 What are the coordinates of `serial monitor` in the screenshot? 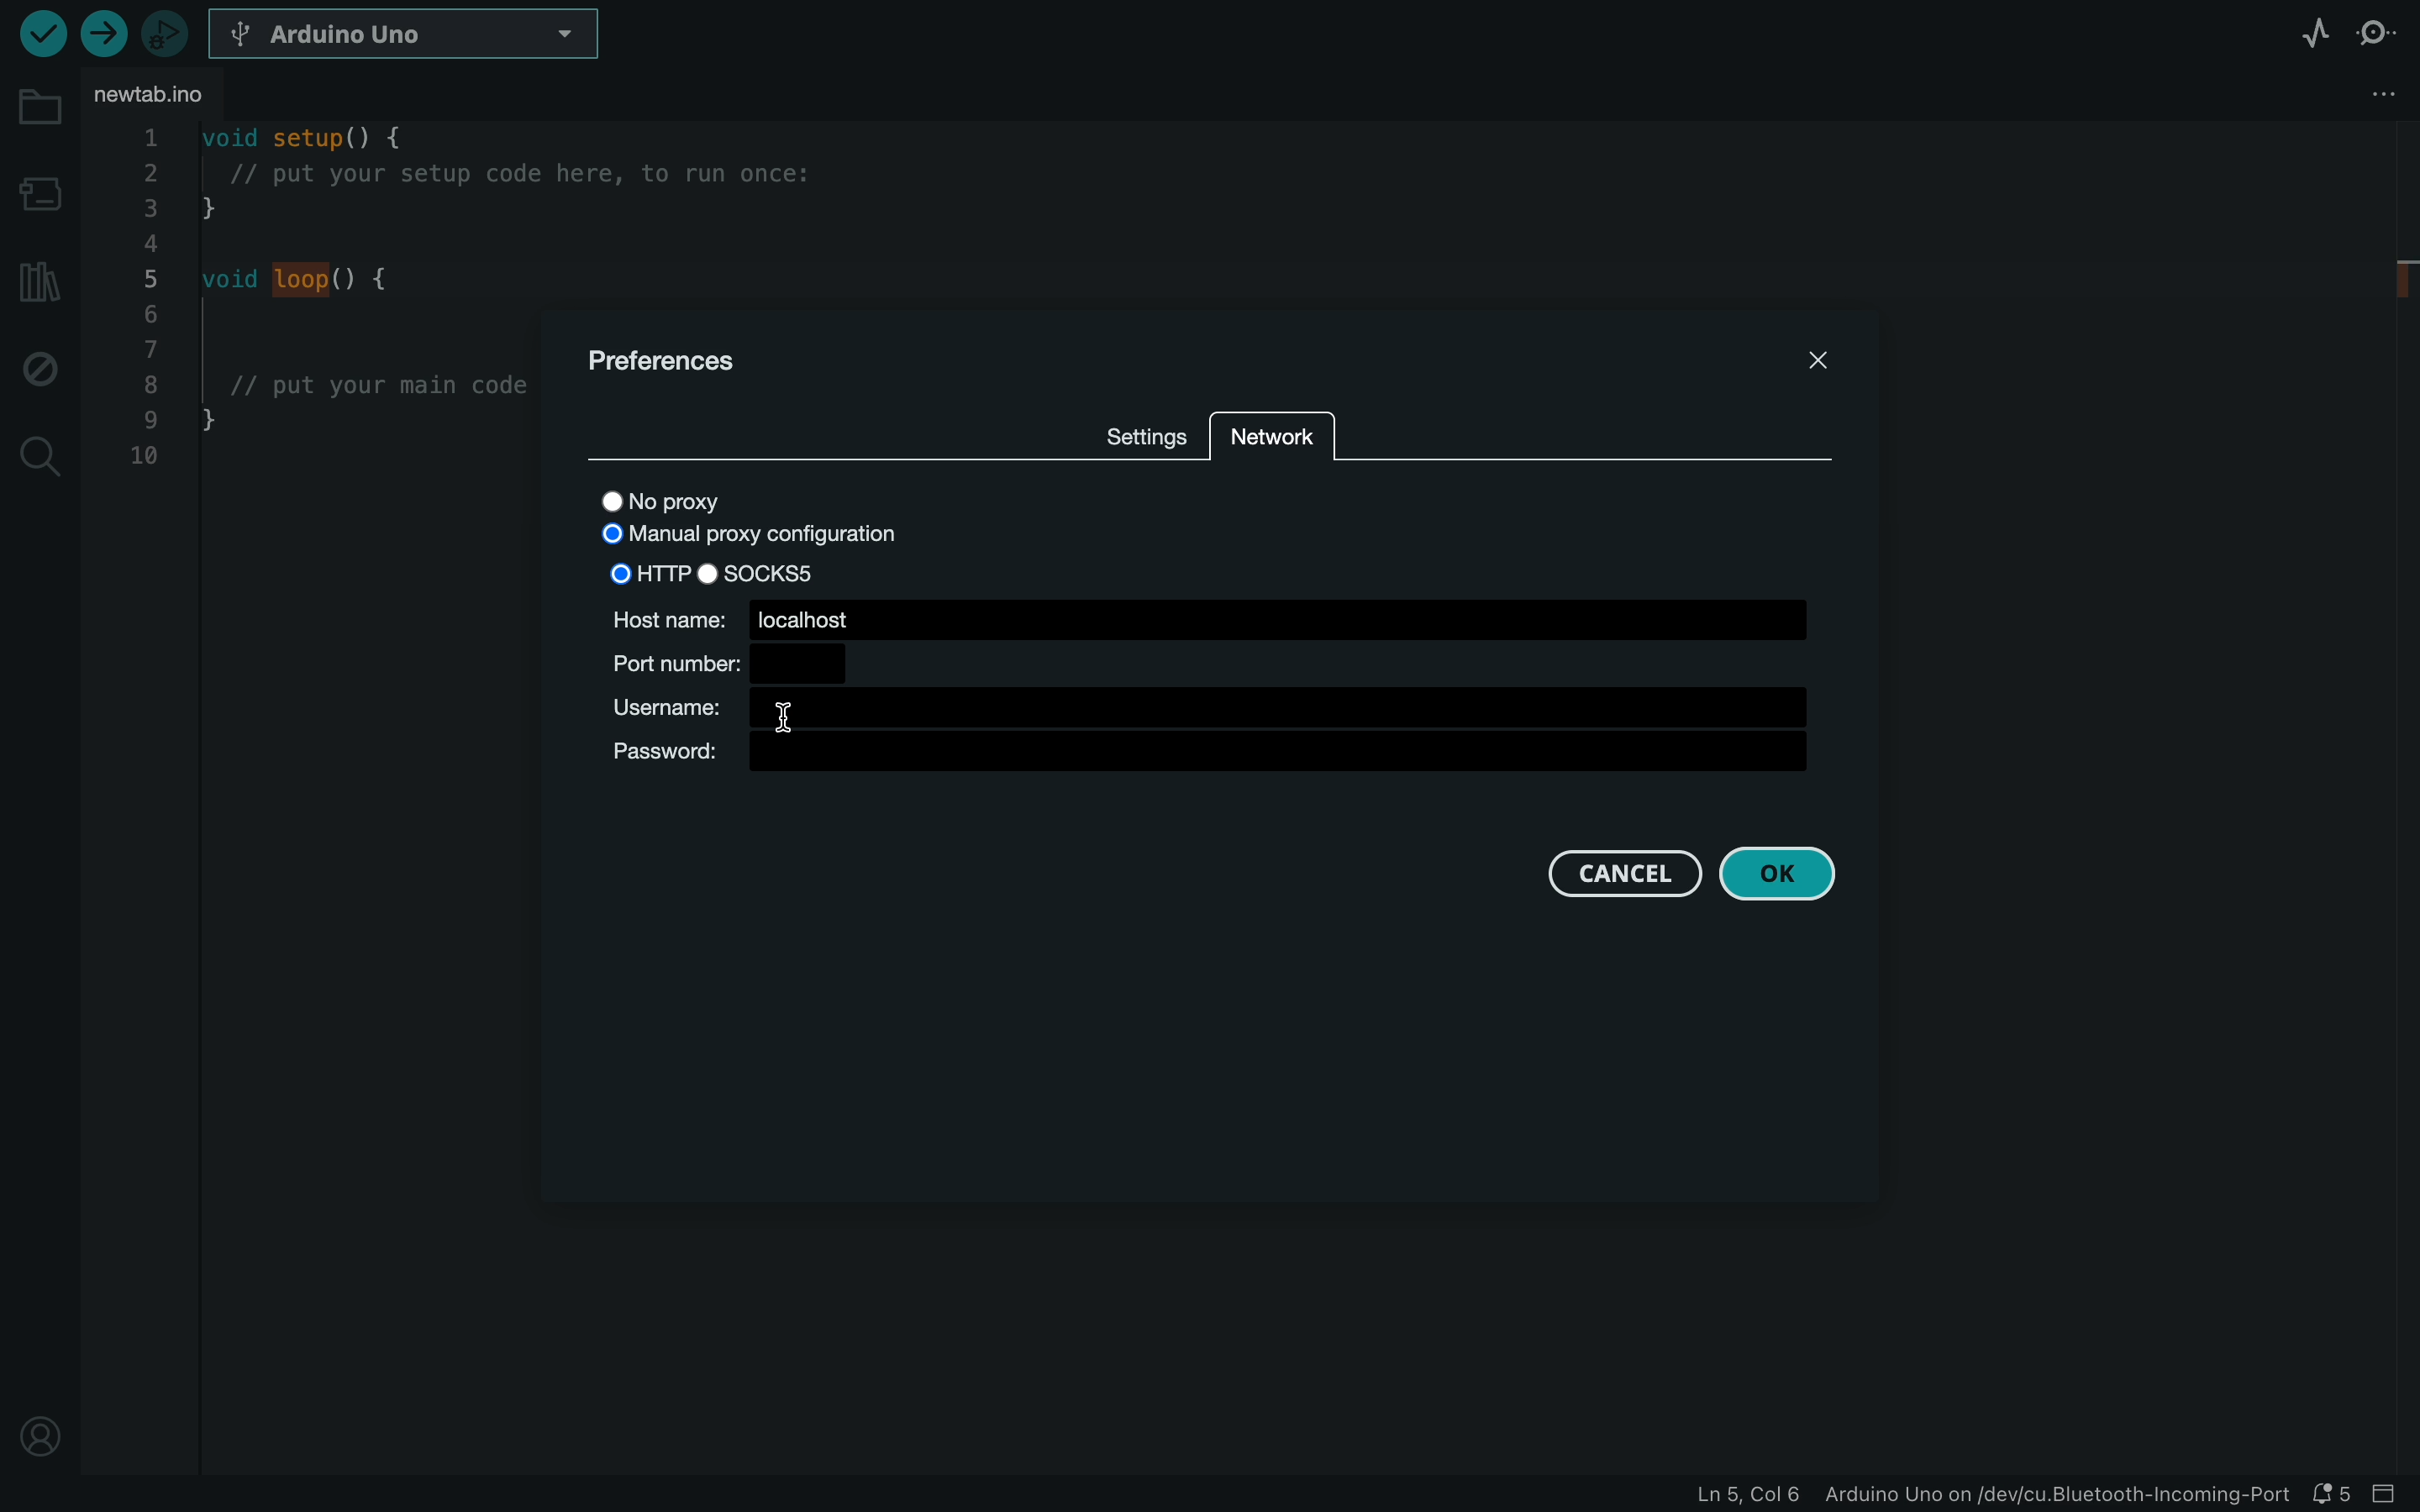 It's located at (2376, 40).